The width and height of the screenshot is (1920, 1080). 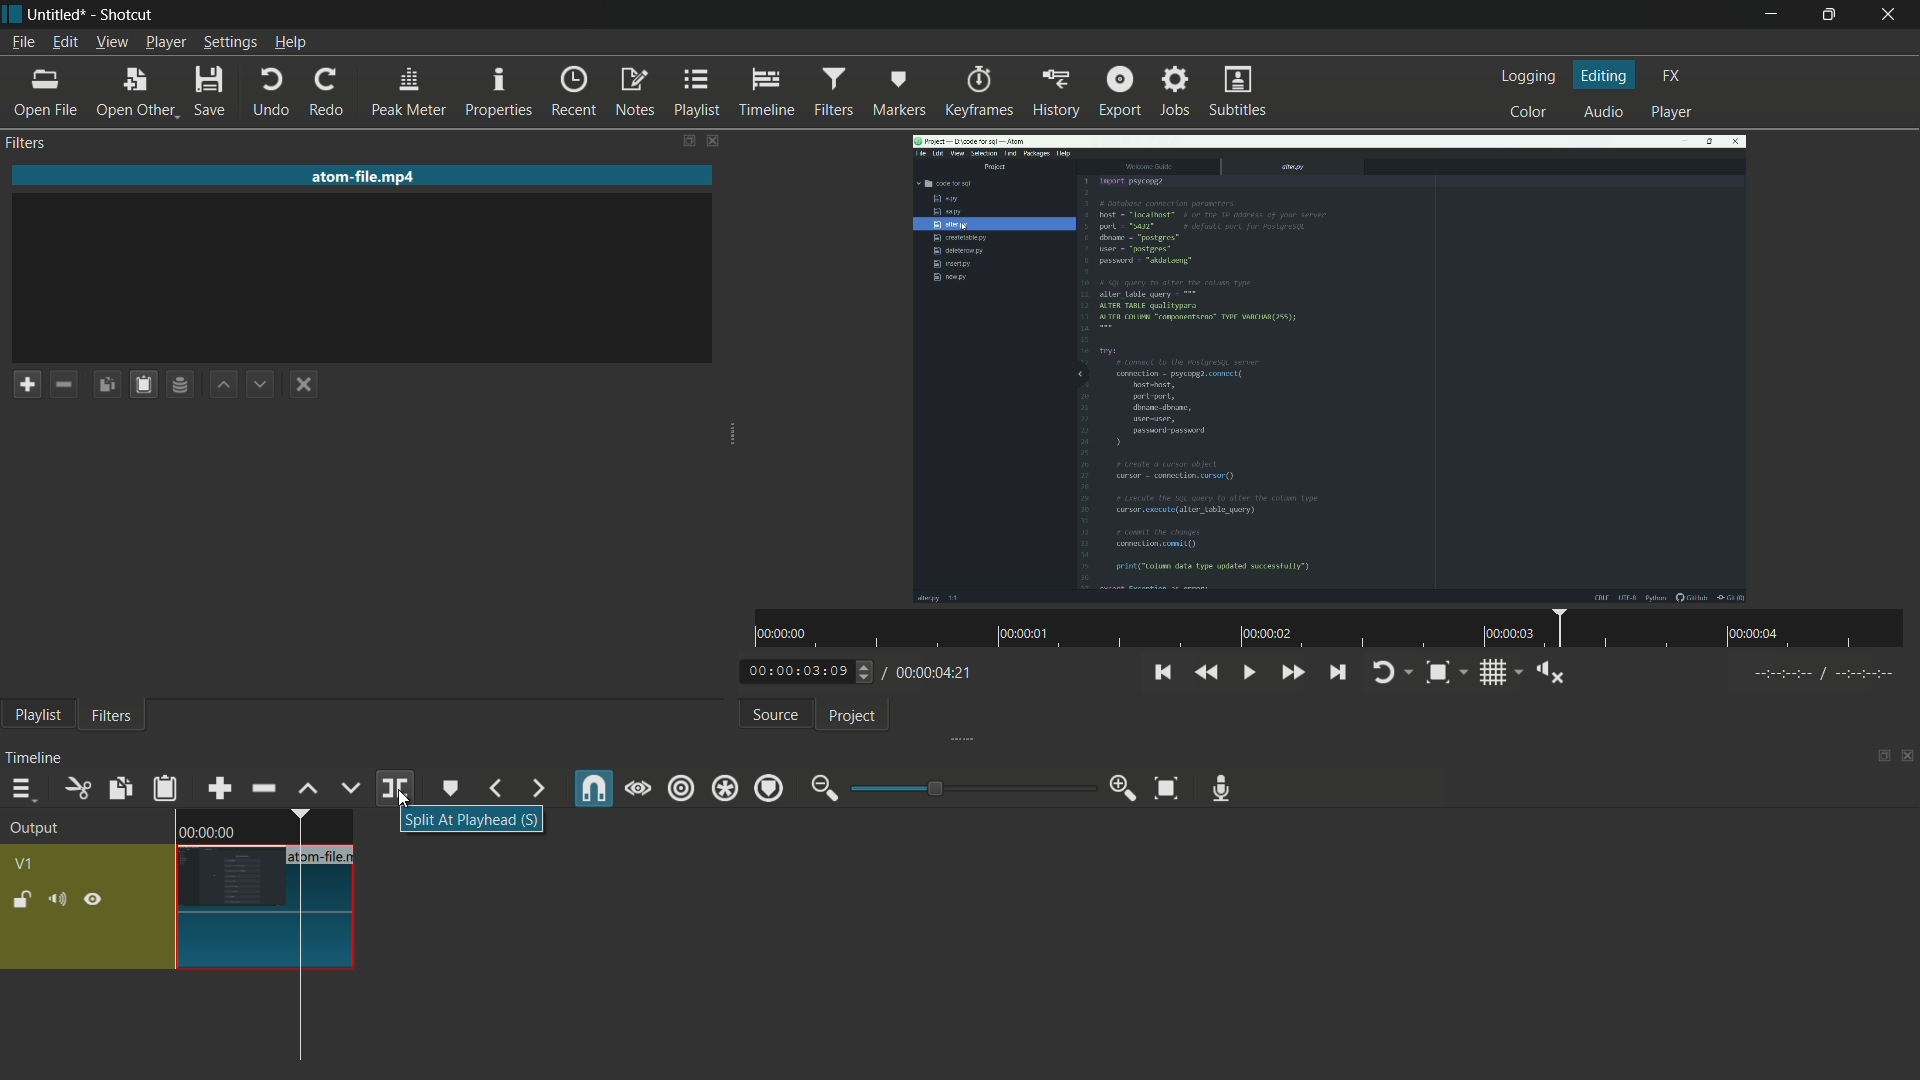 What do you see at coordinates (119, 788) in the screenshot?
I see `copy` at bounding box center [119, 788].